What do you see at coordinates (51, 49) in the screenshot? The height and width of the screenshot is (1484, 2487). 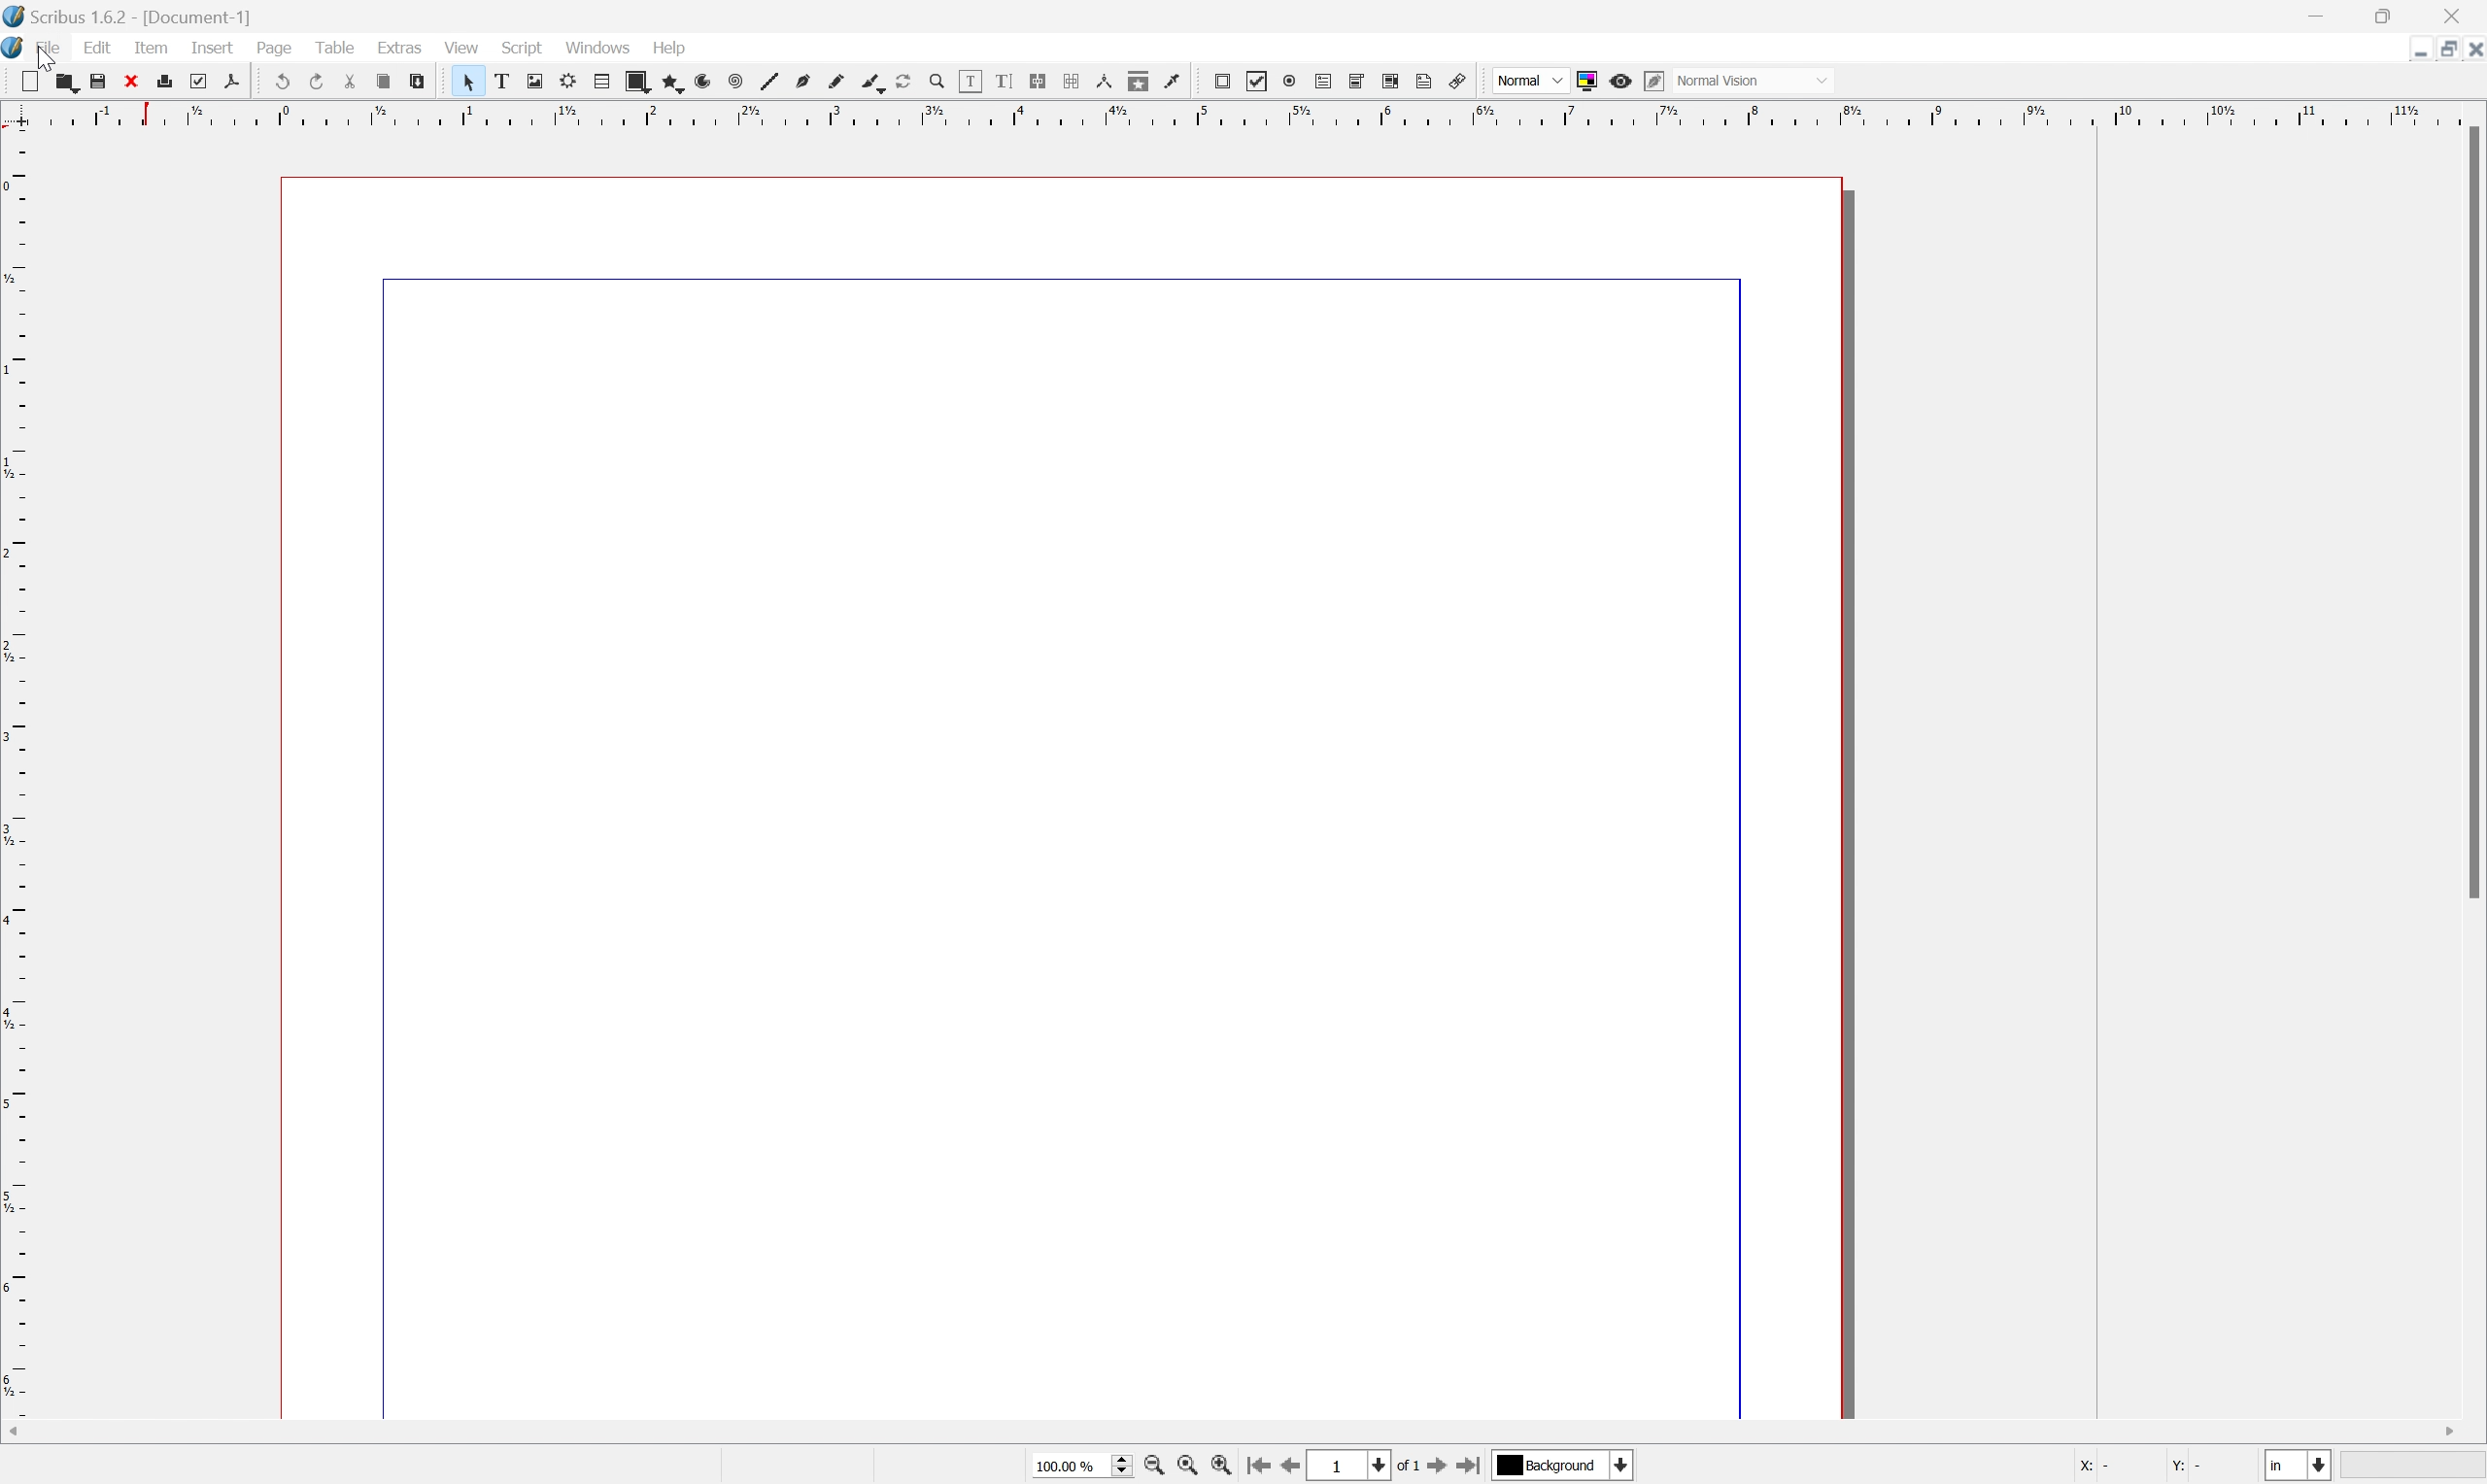 I see `File` at bounding box center [51, 49].